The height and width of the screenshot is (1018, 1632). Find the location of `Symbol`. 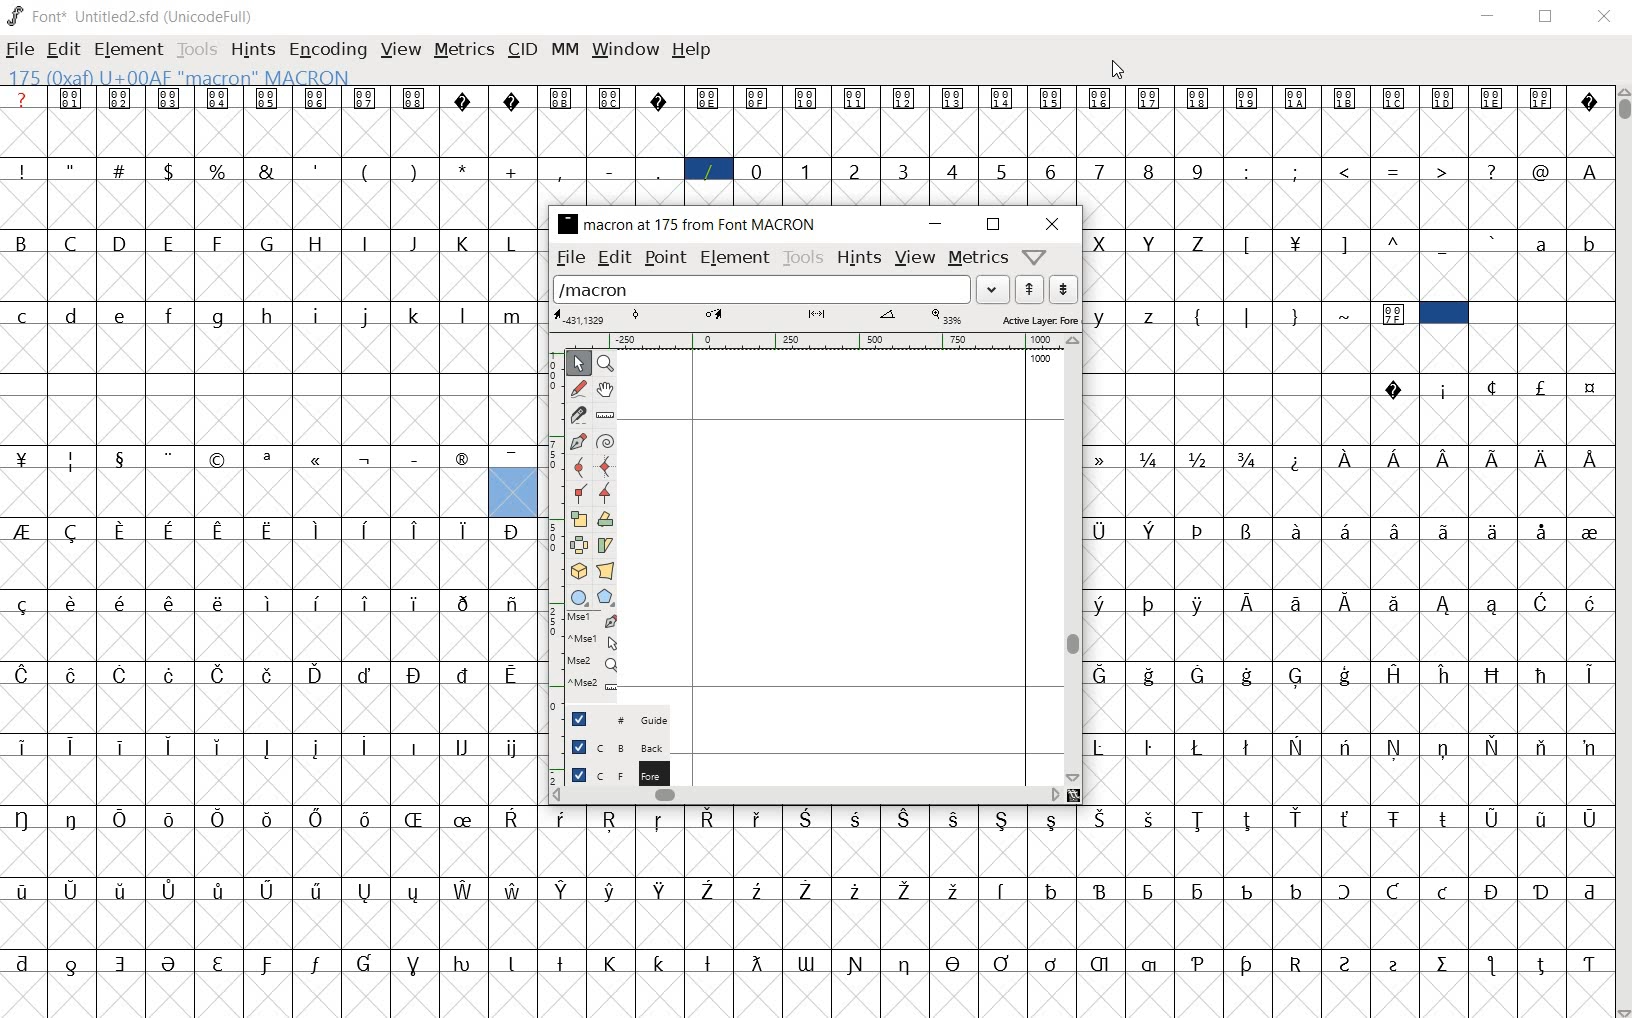

Symbol is located at coordinates (75, 673).